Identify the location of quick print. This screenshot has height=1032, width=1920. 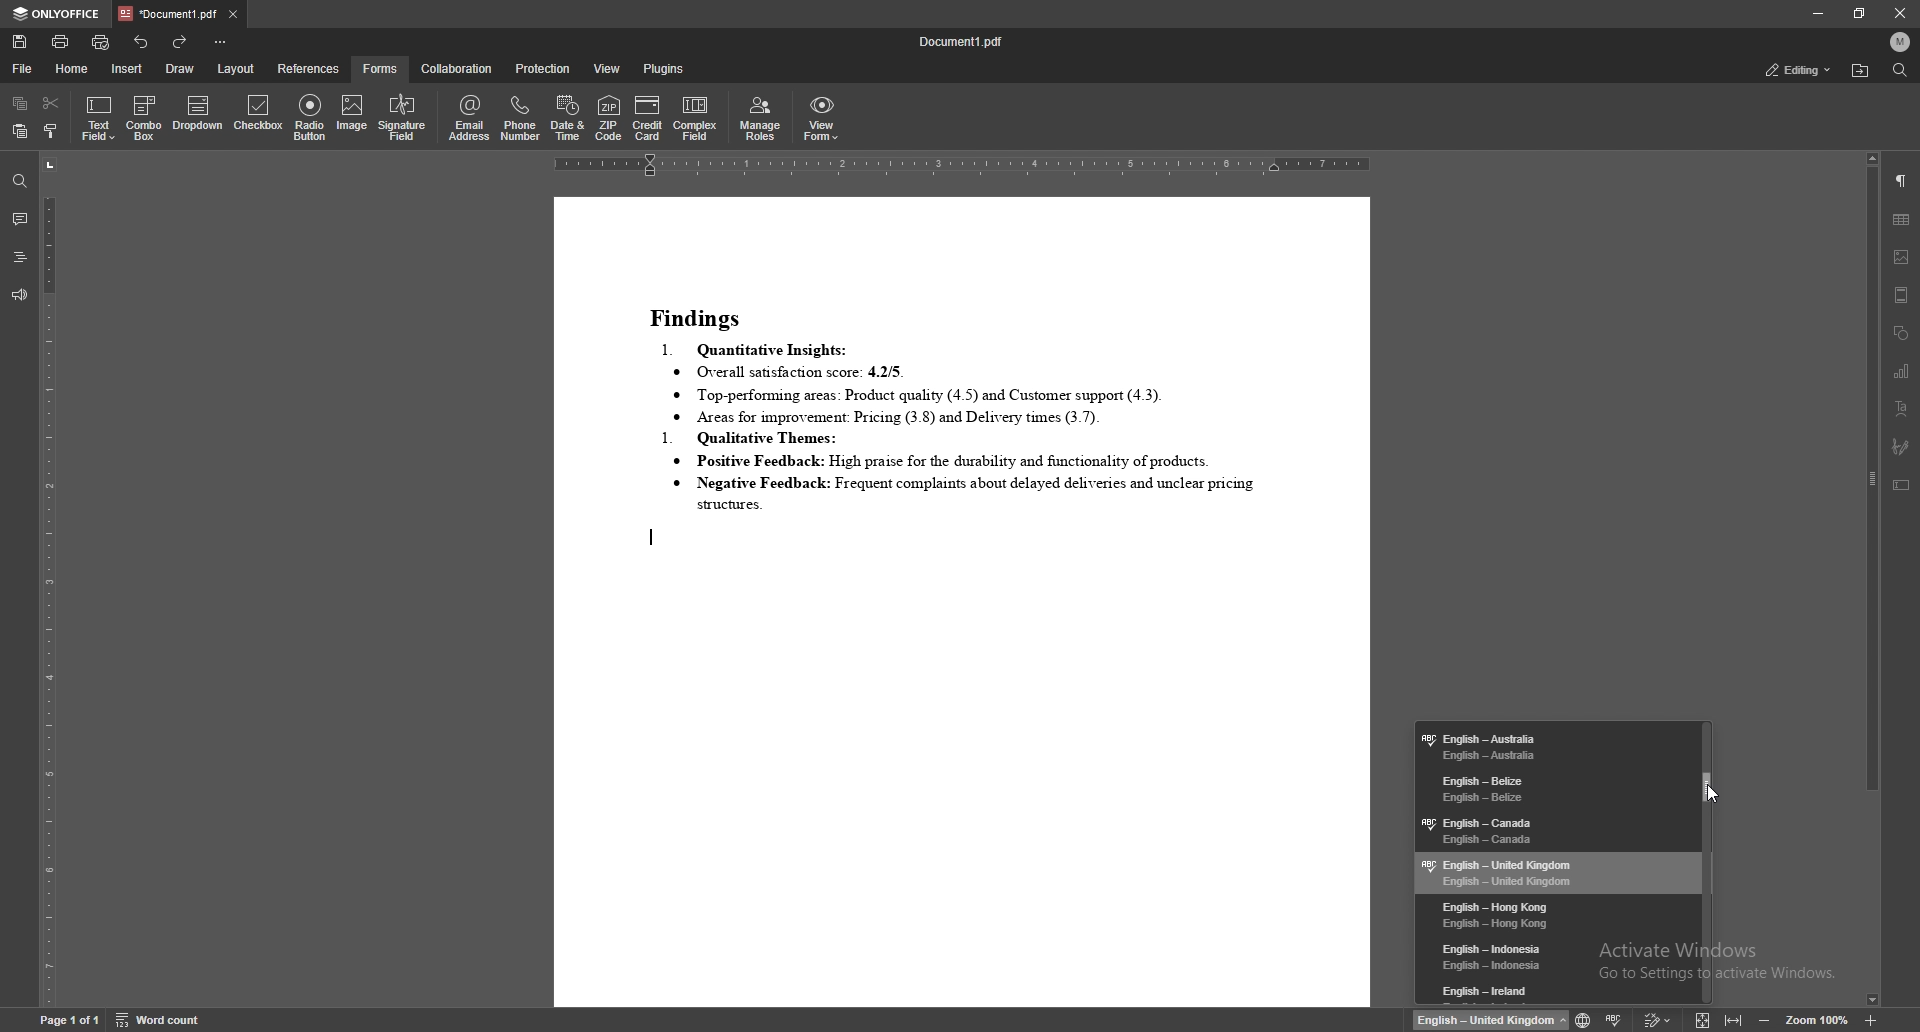
(102, 42).